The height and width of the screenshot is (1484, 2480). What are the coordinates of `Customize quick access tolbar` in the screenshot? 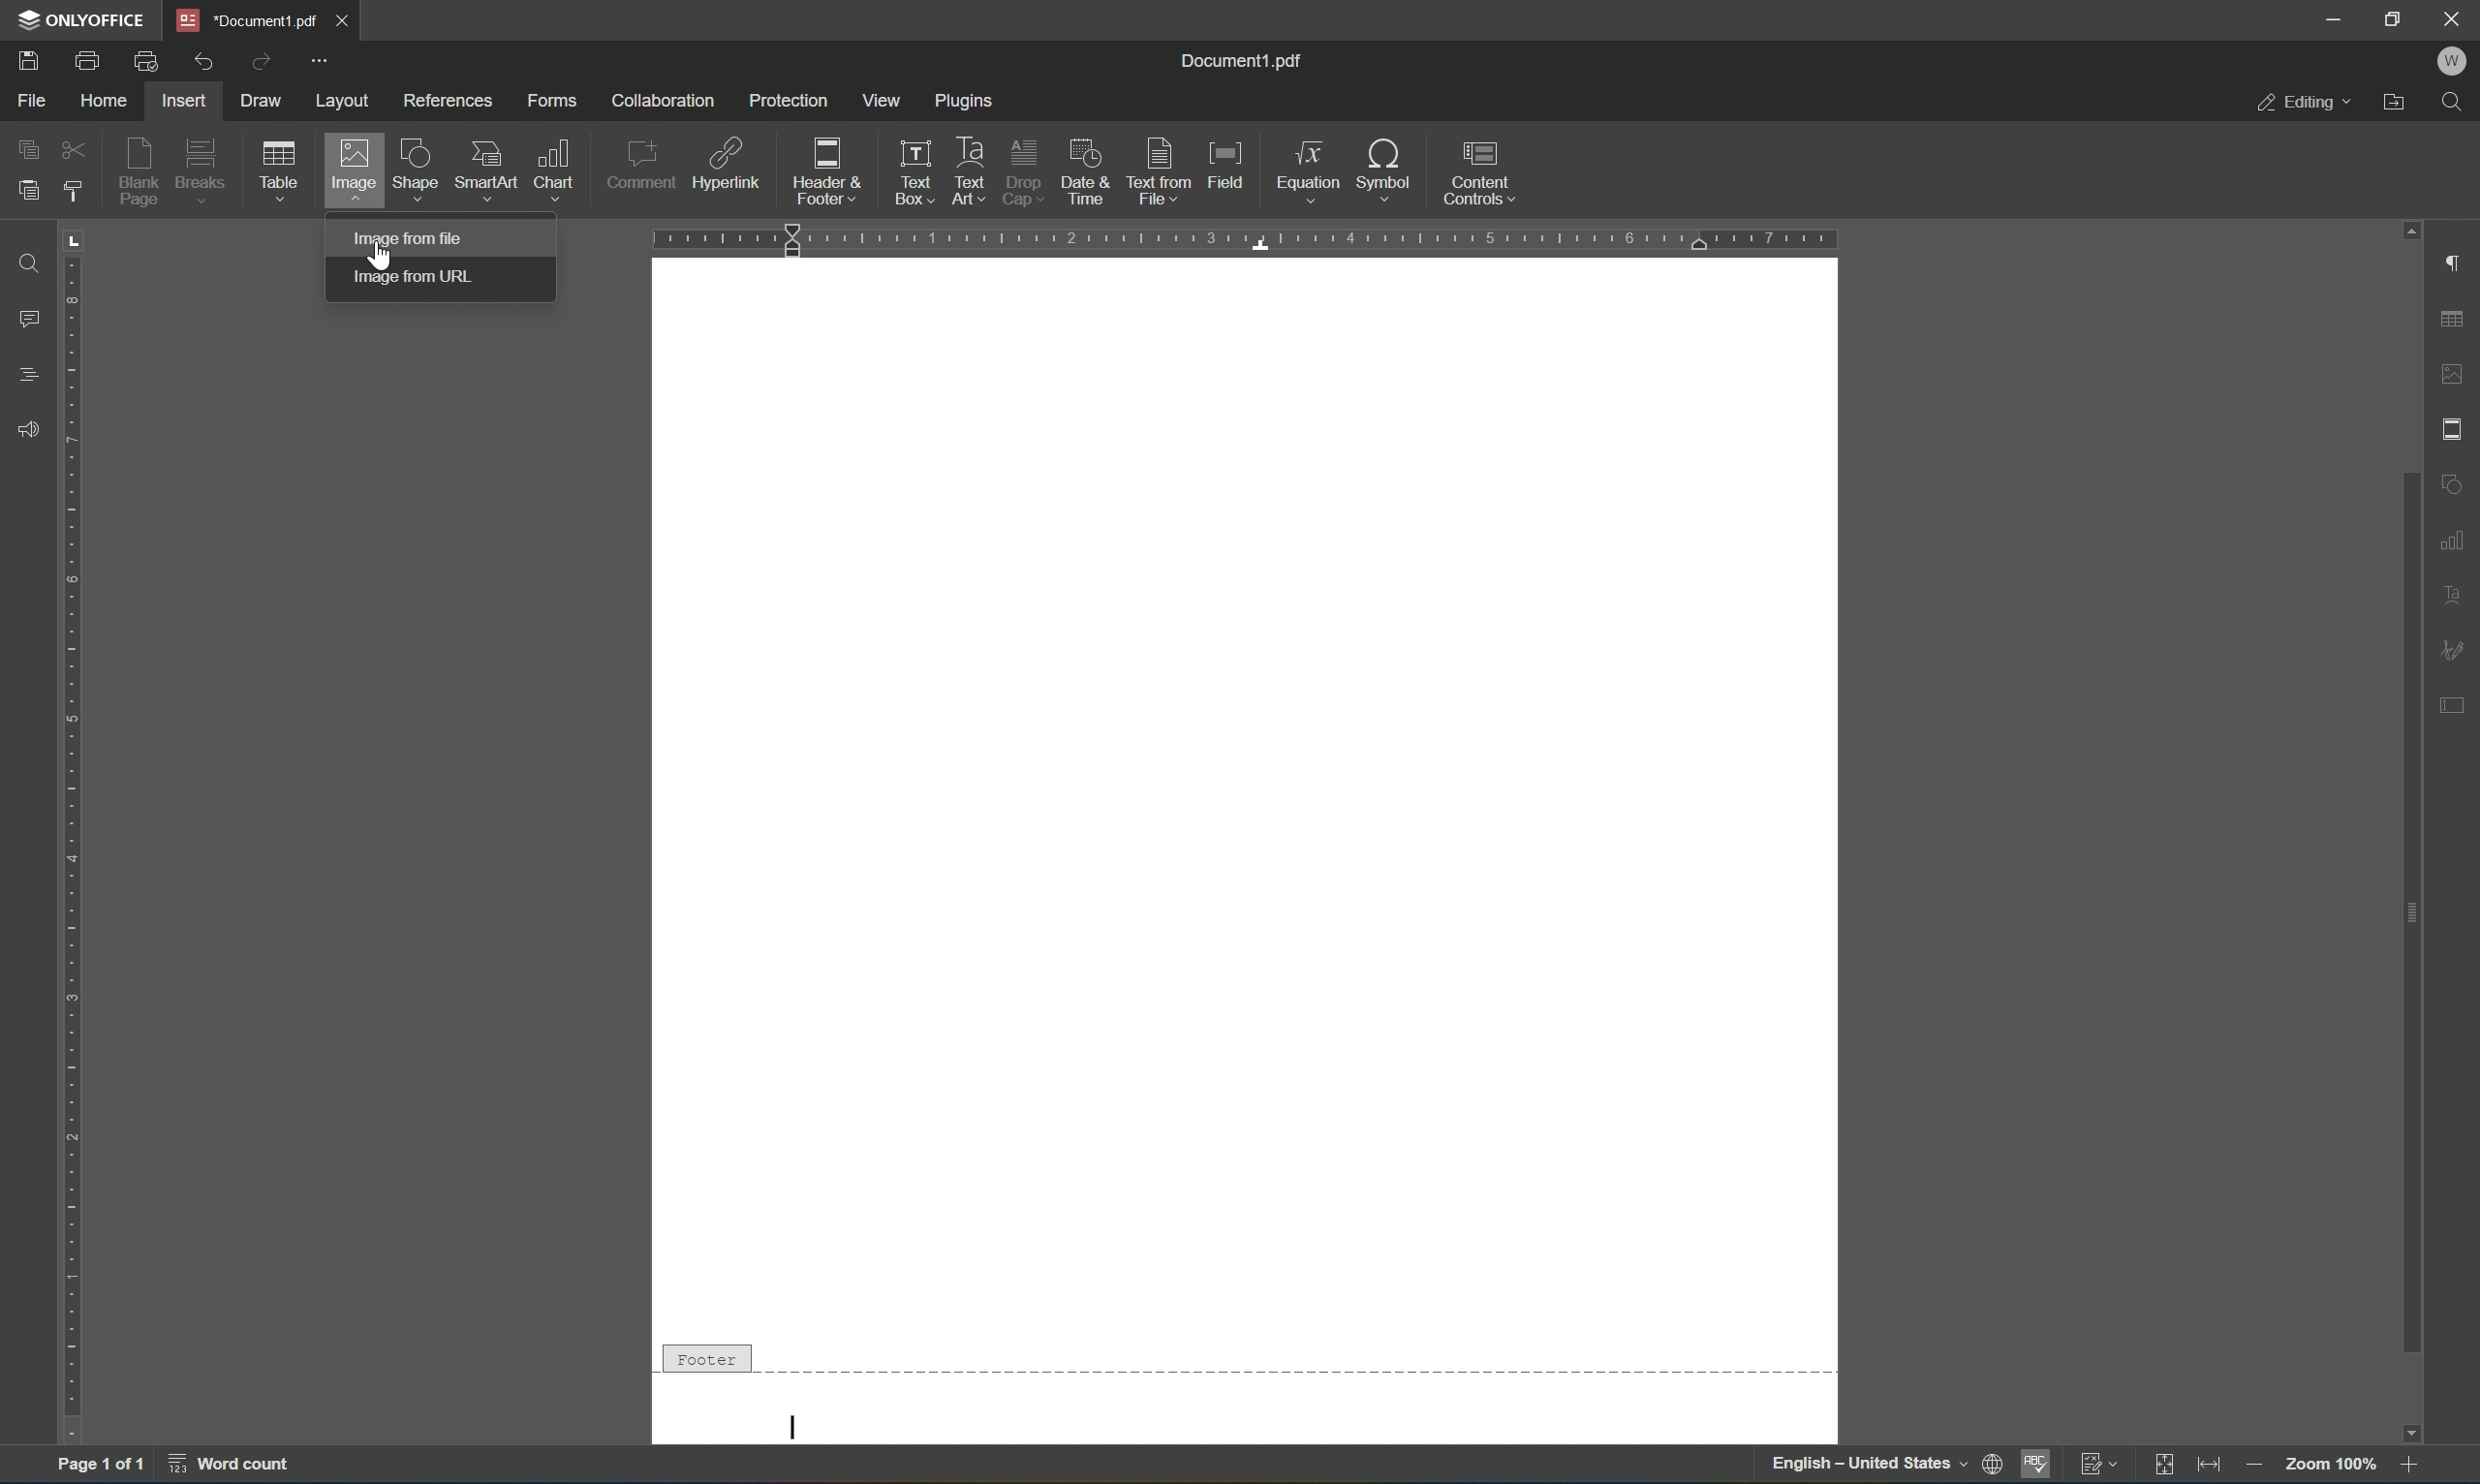 It's located at (321, 63).